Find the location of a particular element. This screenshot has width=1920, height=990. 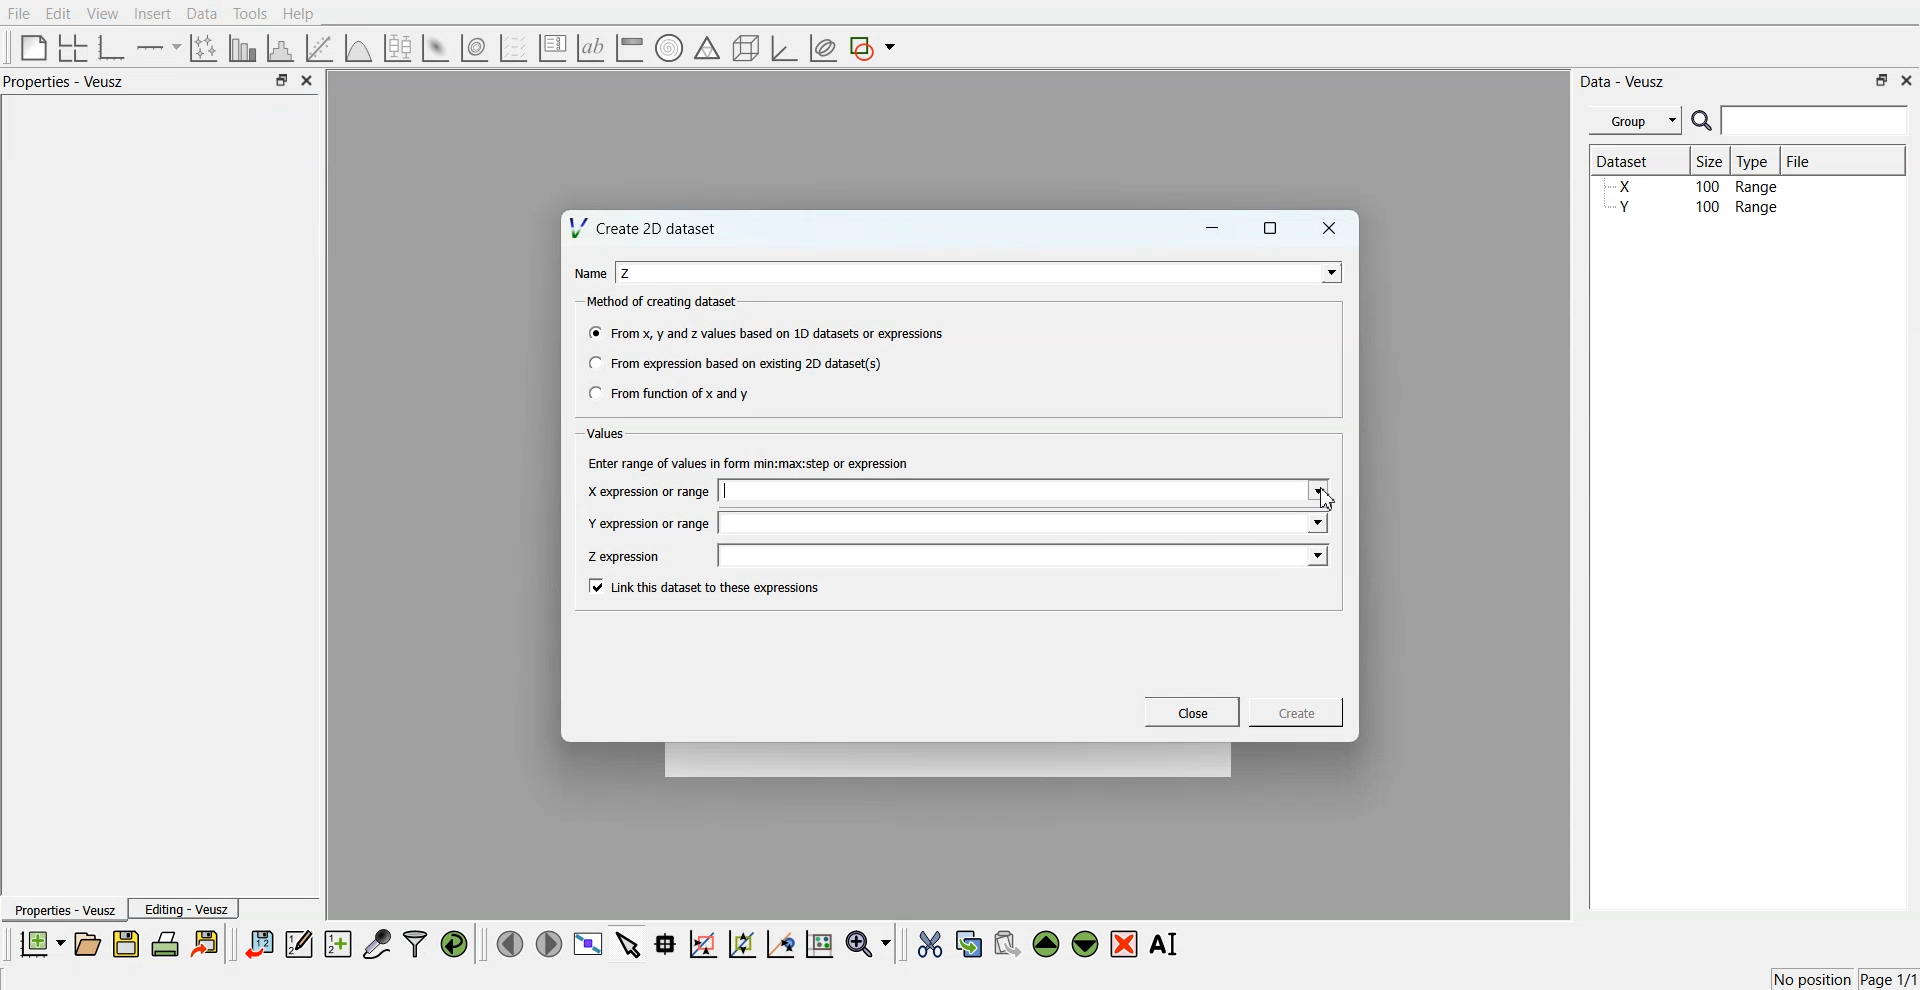

Move to the previous page is located at coordinates (510, 943).